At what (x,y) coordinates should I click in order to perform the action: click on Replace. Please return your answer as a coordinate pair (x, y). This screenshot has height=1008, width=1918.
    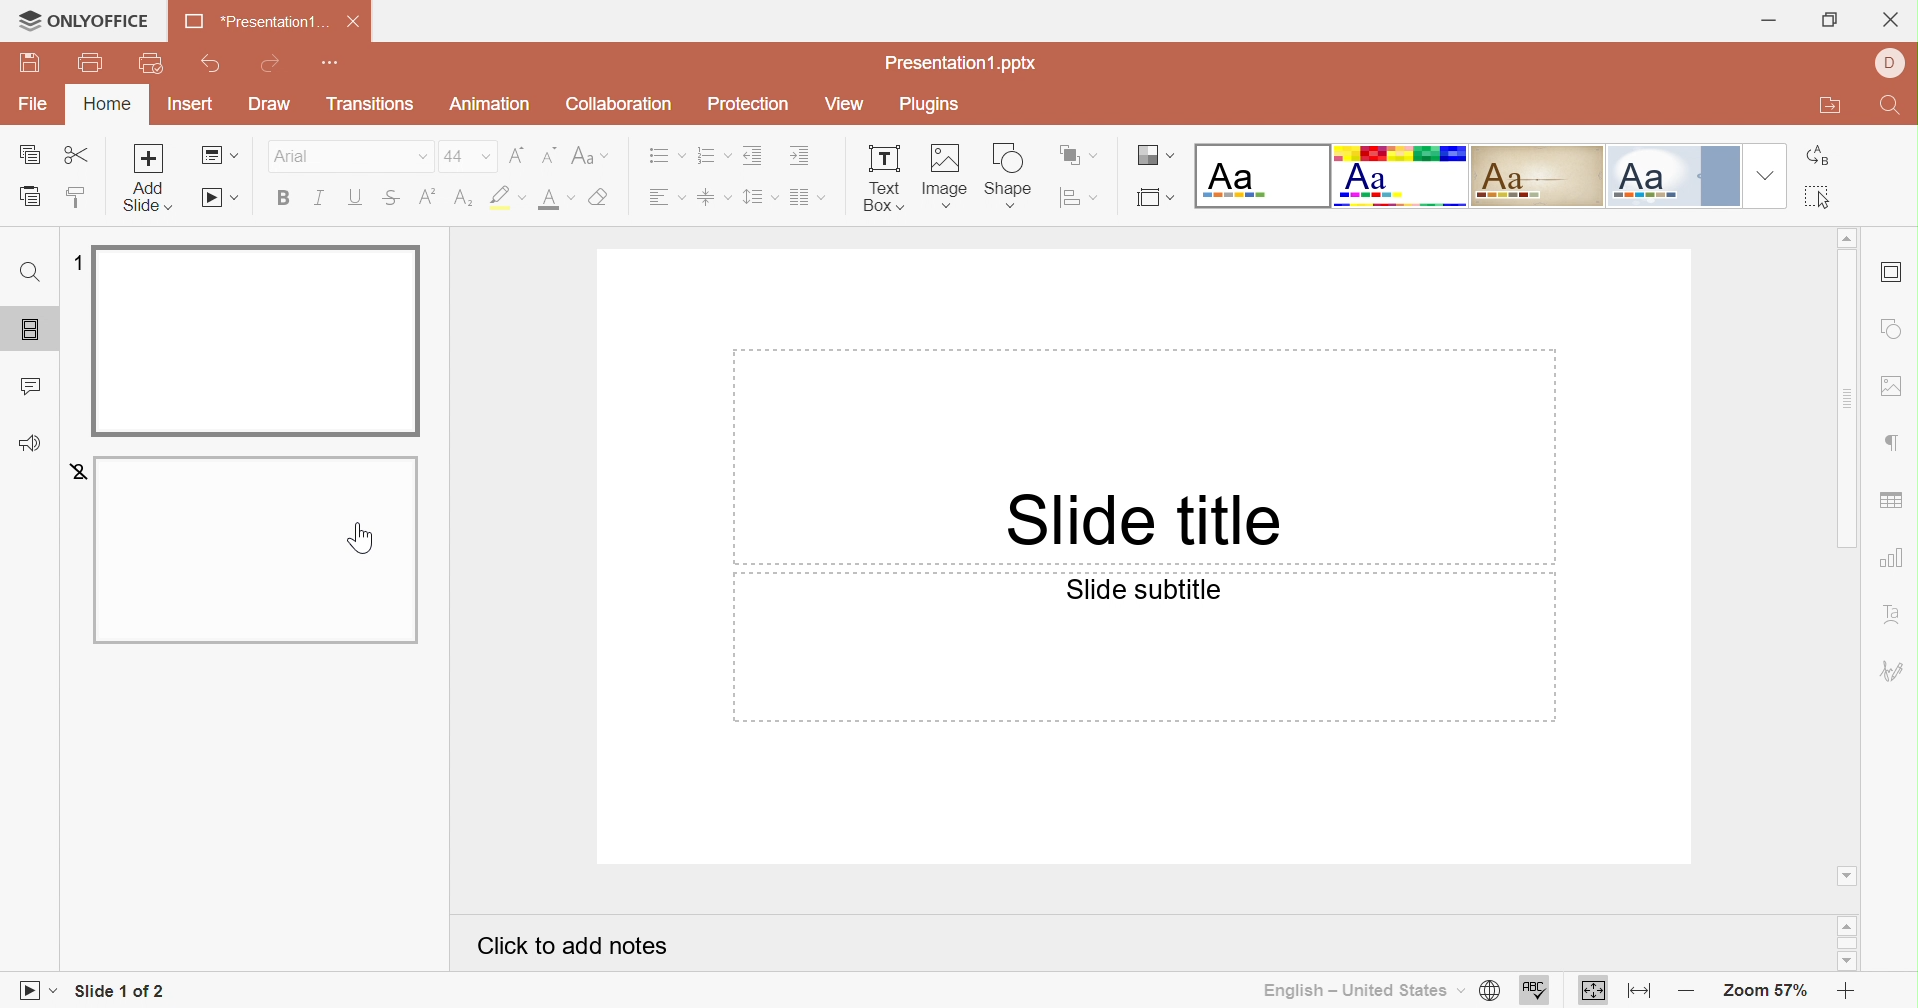
    Looking at the image, I should click on (1815, 156).